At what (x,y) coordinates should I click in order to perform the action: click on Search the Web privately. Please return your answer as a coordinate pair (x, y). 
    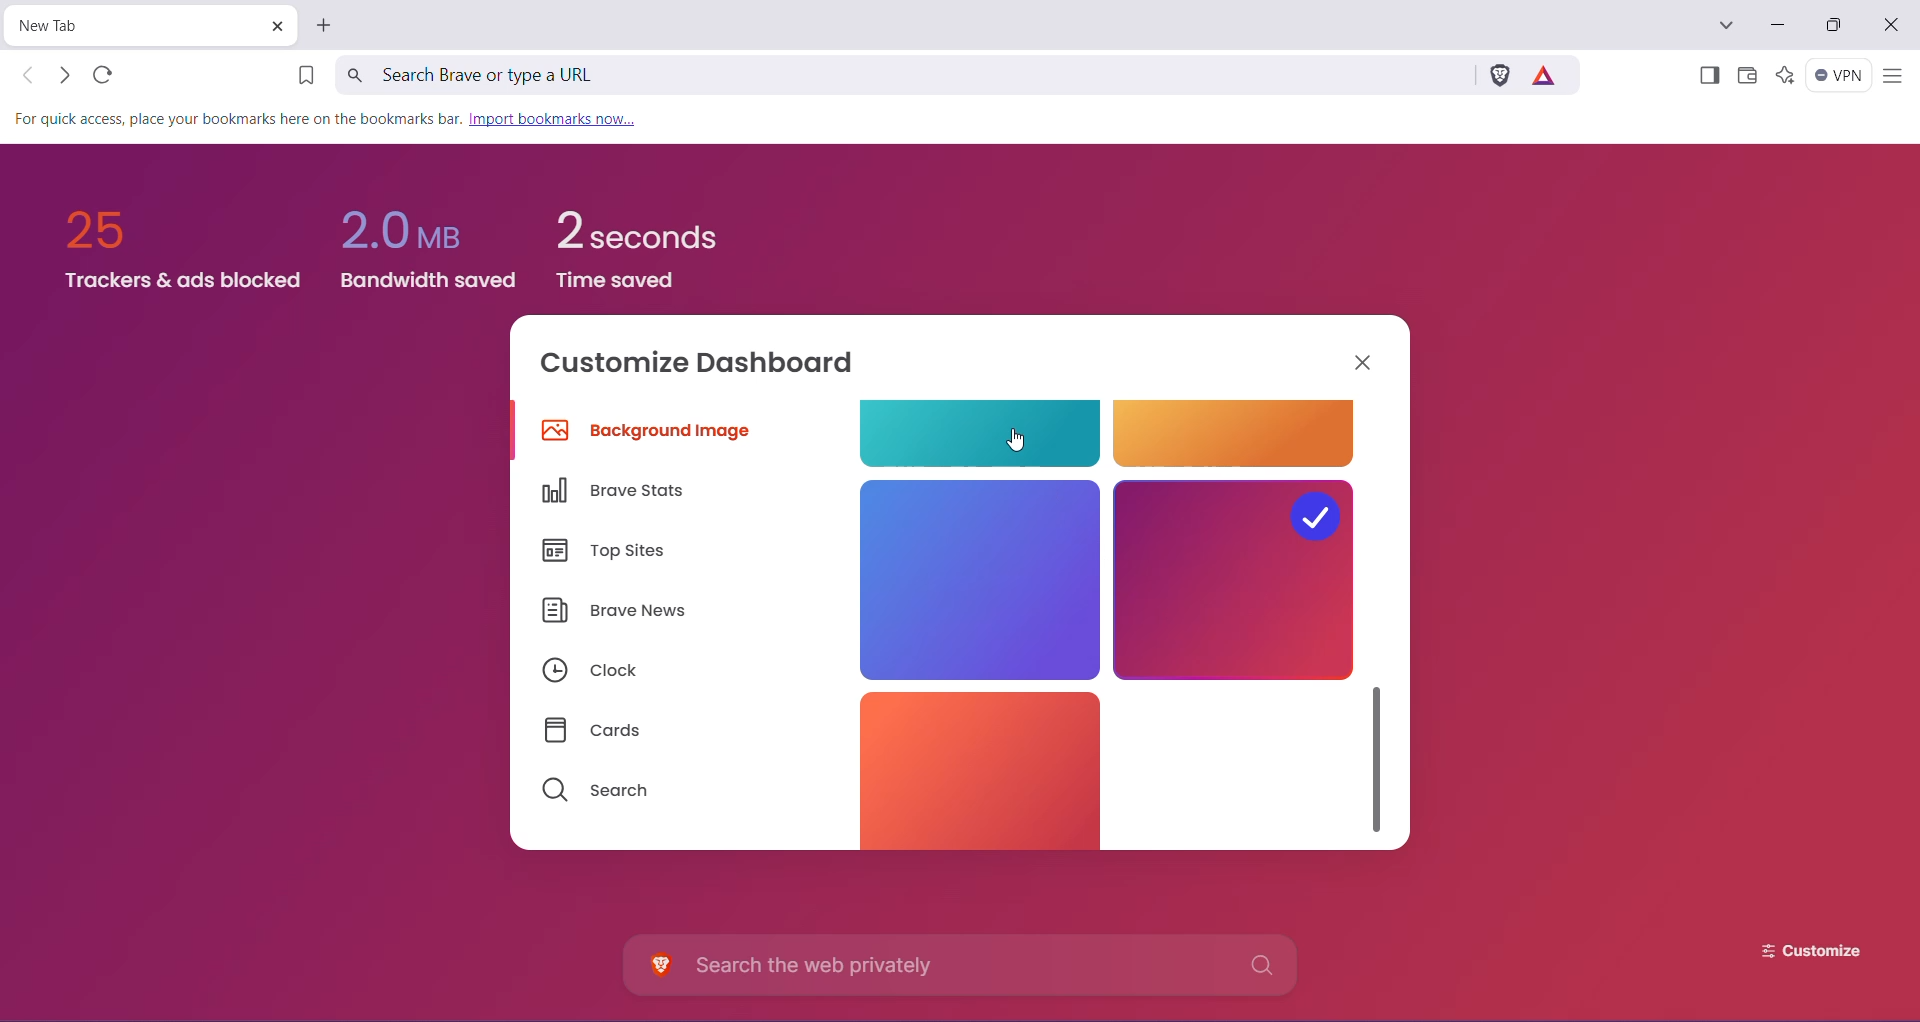
    Looking at the image, I should click on (965, 965).